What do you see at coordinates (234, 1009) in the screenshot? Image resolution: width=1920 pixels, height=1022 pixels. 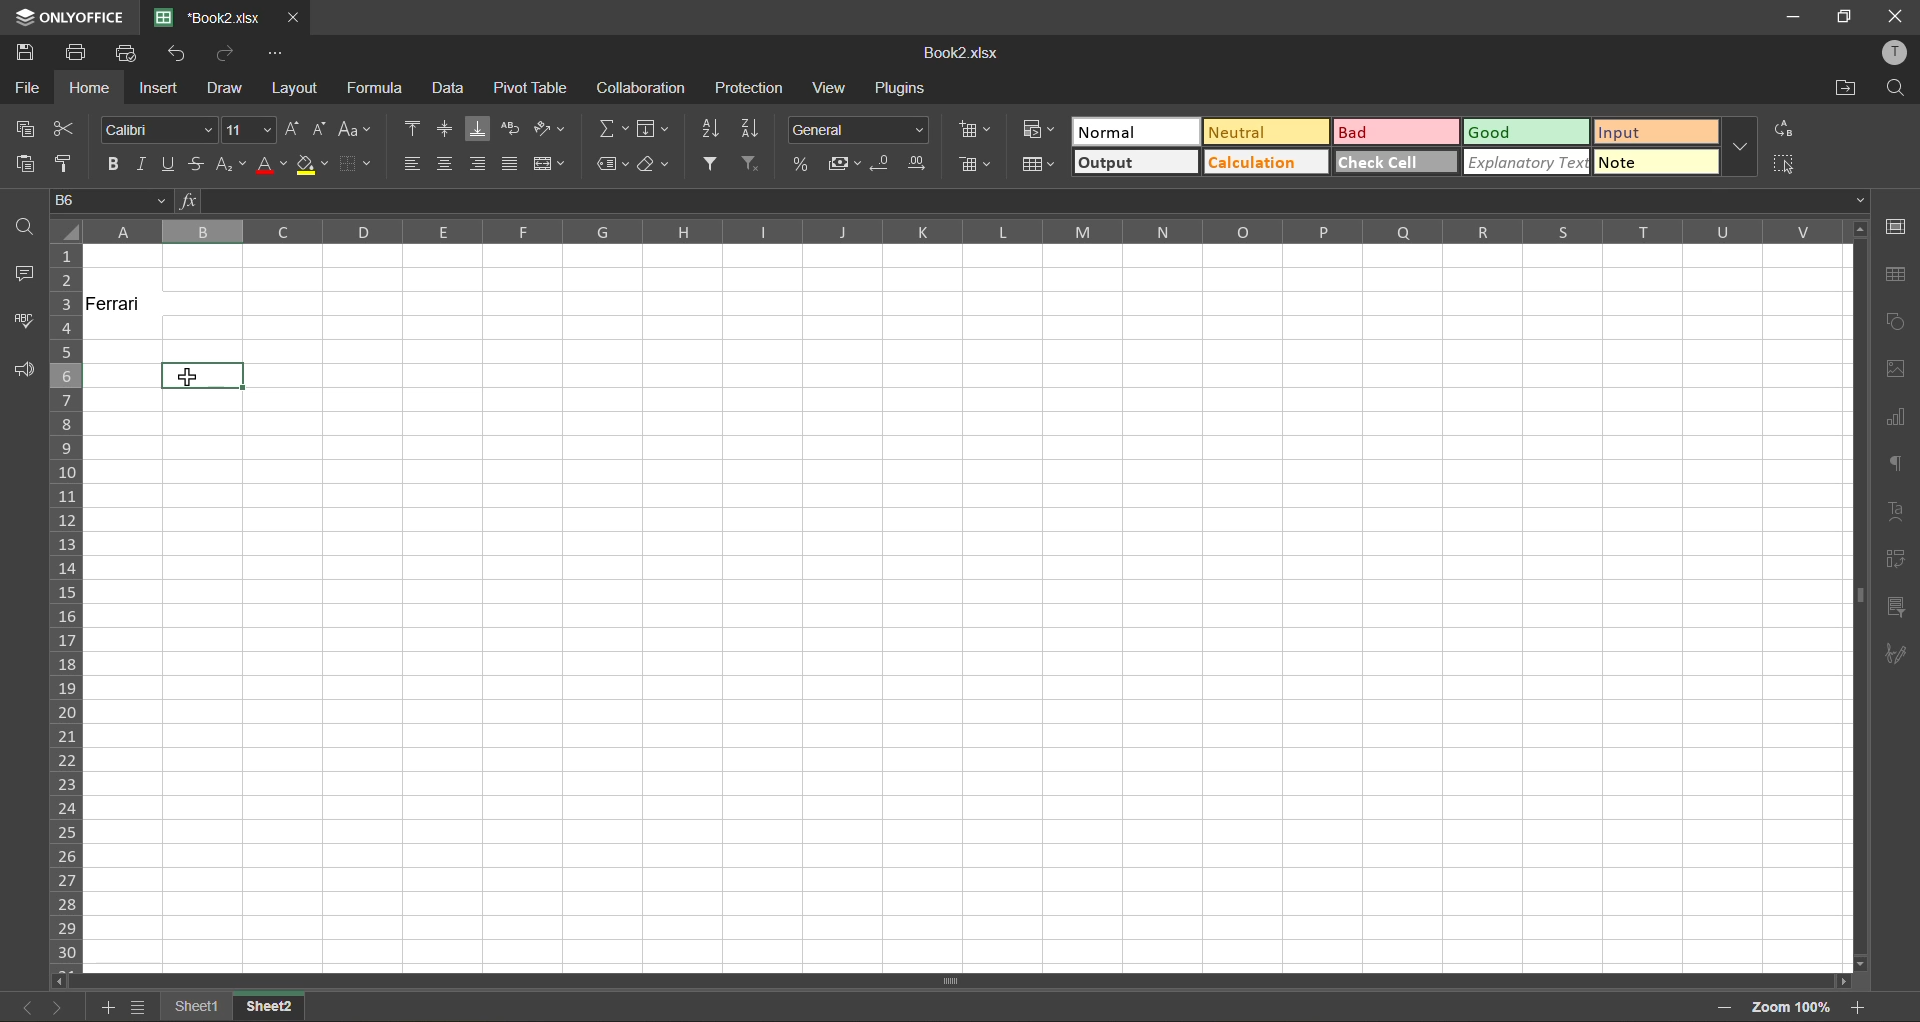 I see `sheet names` at bounding box center [234, 1009].